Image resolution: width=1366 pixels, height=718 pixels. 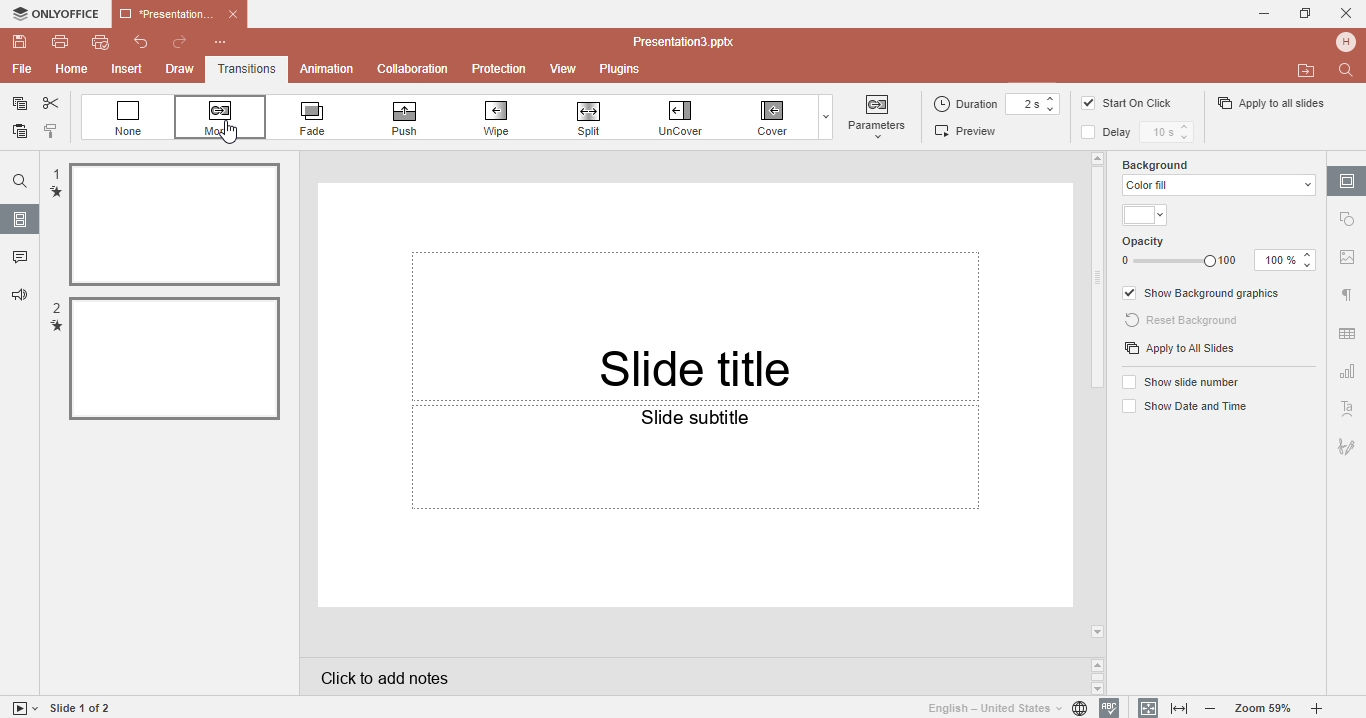 What do you see at coordinates (57, 328) in the screenshot?
I see `transition mark` at bounding box center [57, 328].